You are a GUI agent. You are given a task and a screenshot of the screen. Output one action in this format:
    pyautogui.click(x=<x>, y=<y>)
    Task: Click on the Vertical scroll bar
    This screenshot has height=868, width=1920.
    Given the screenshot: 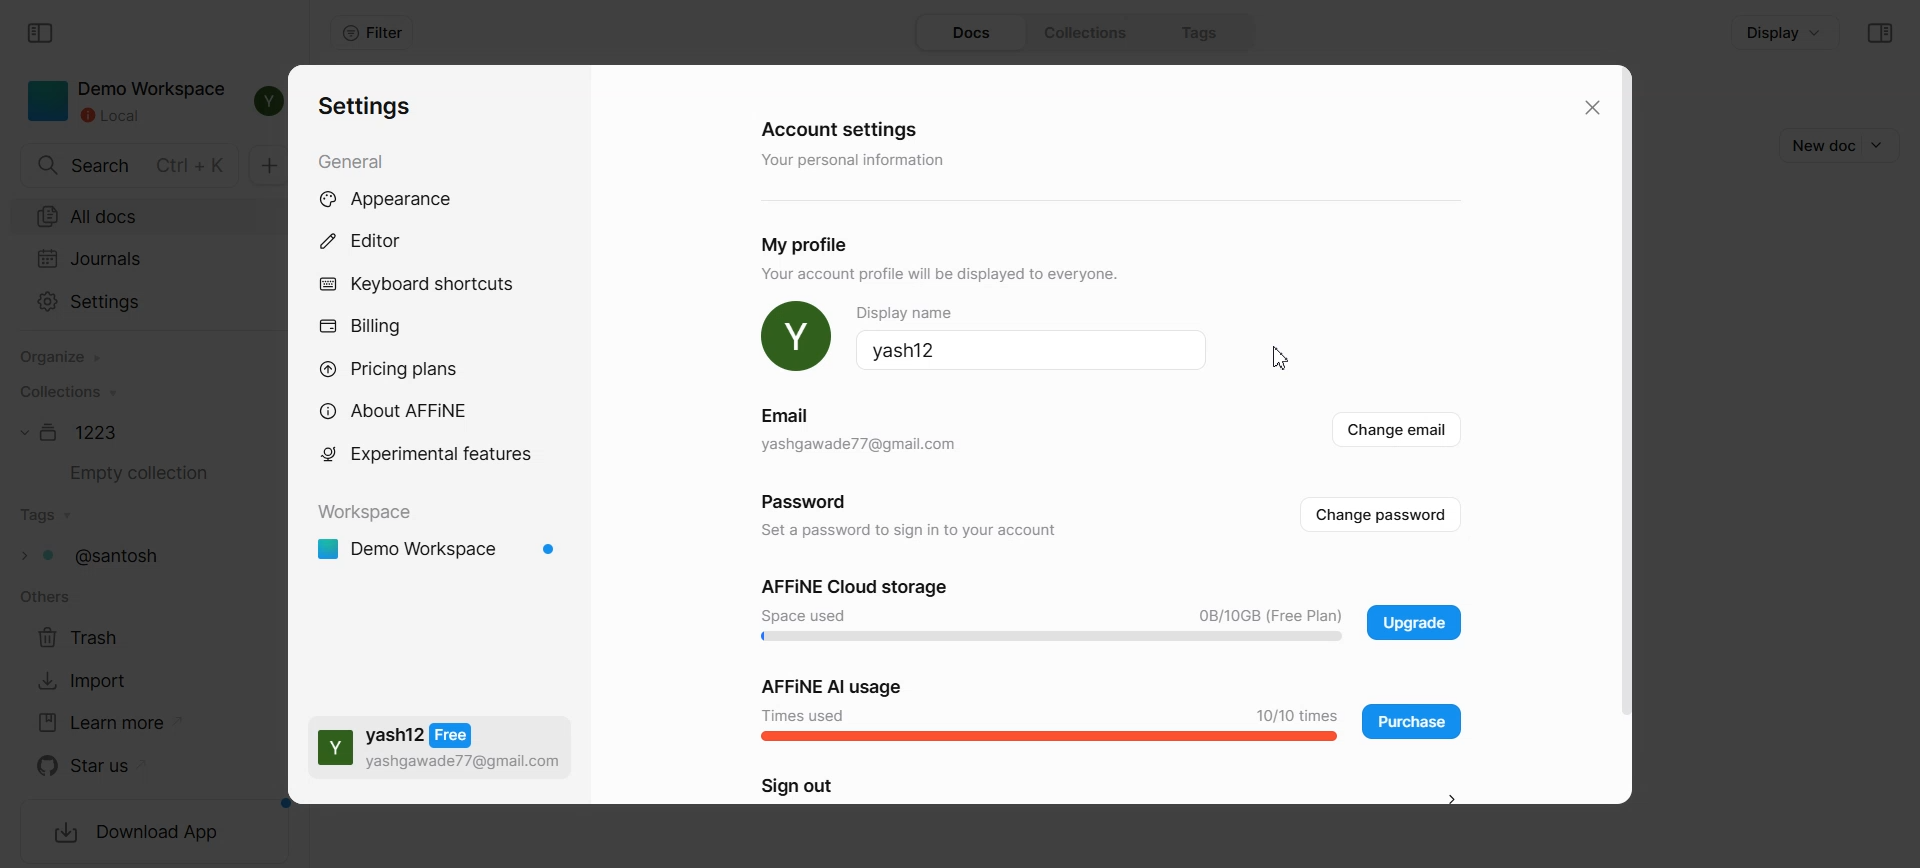 What is the action you would take?
    pyautogui.click(x=1628, y=434)
    